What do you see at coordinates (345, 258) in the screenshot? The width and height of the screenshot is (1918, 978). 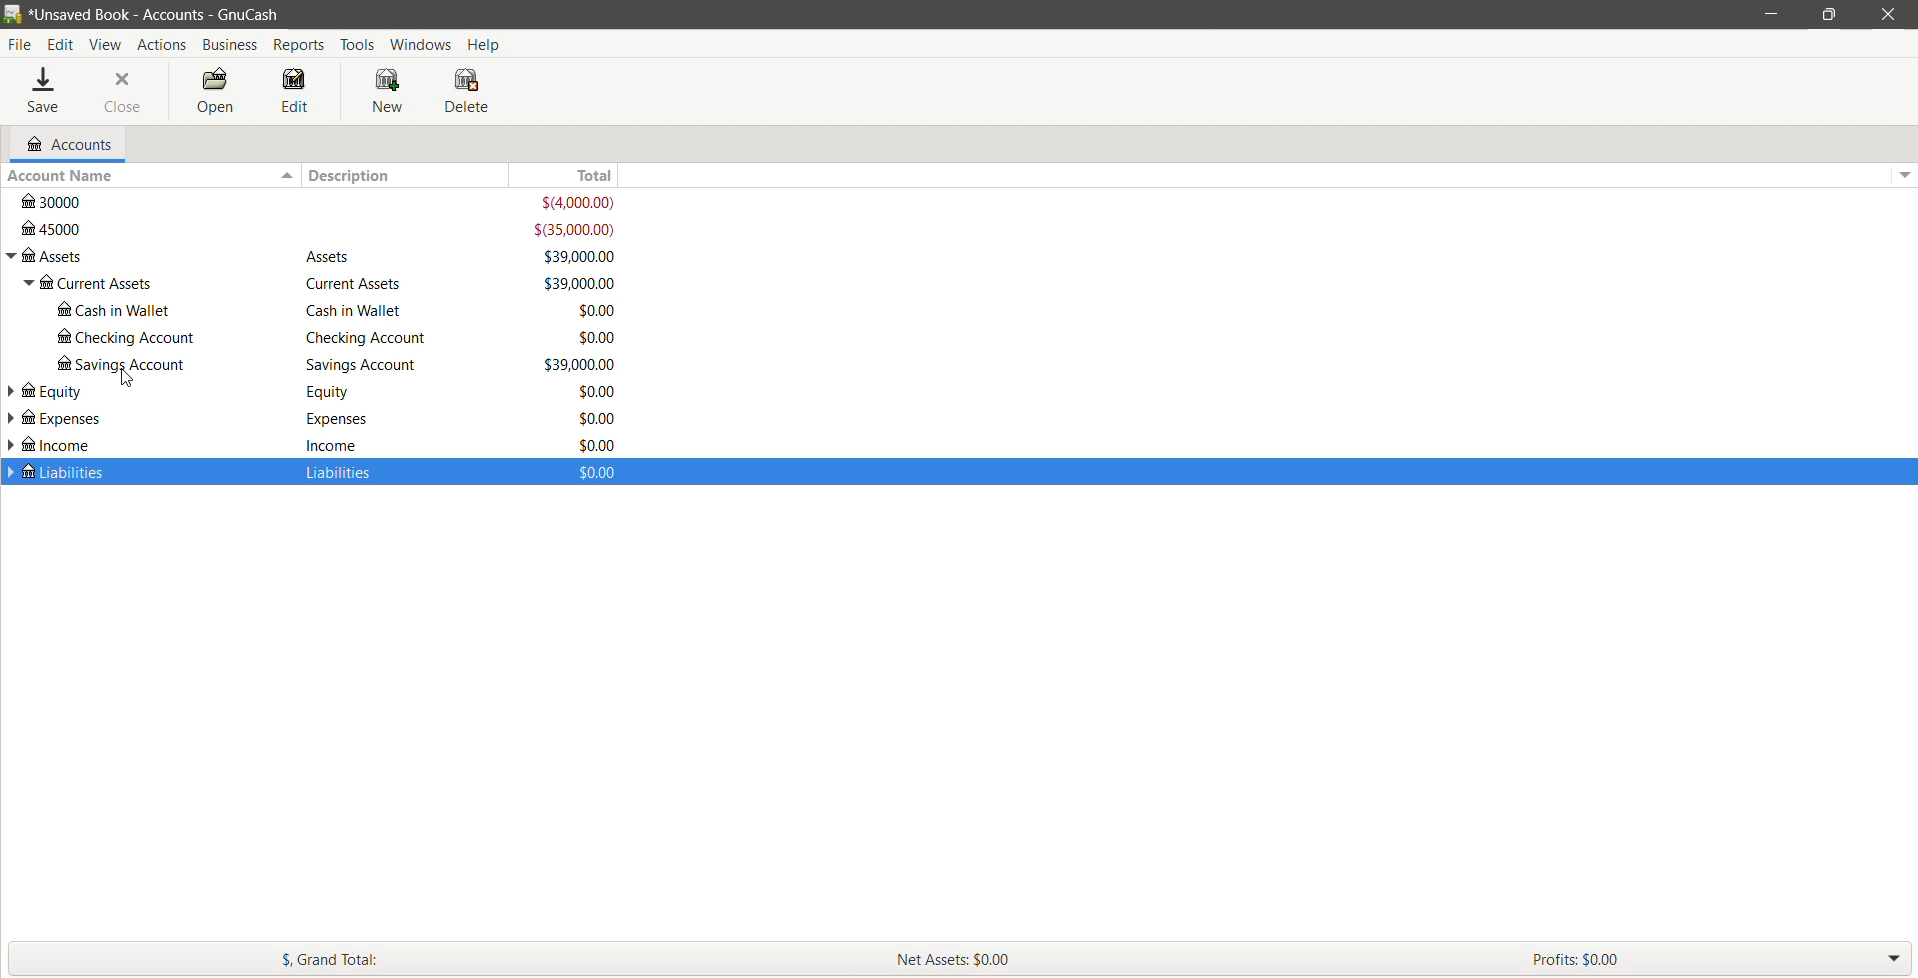 I see `Assets` at bounding box center [345, 258].